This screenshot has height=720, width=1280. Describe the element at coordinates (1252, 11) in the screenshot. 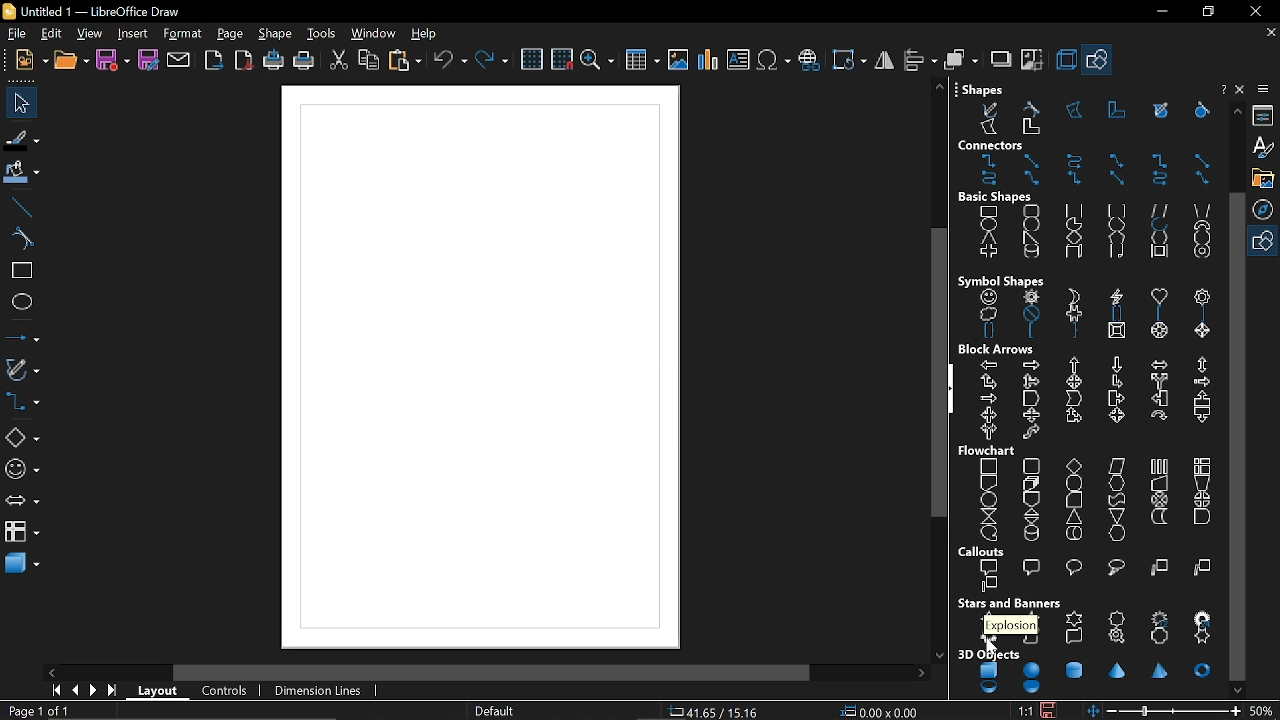

I see `close` at that location.